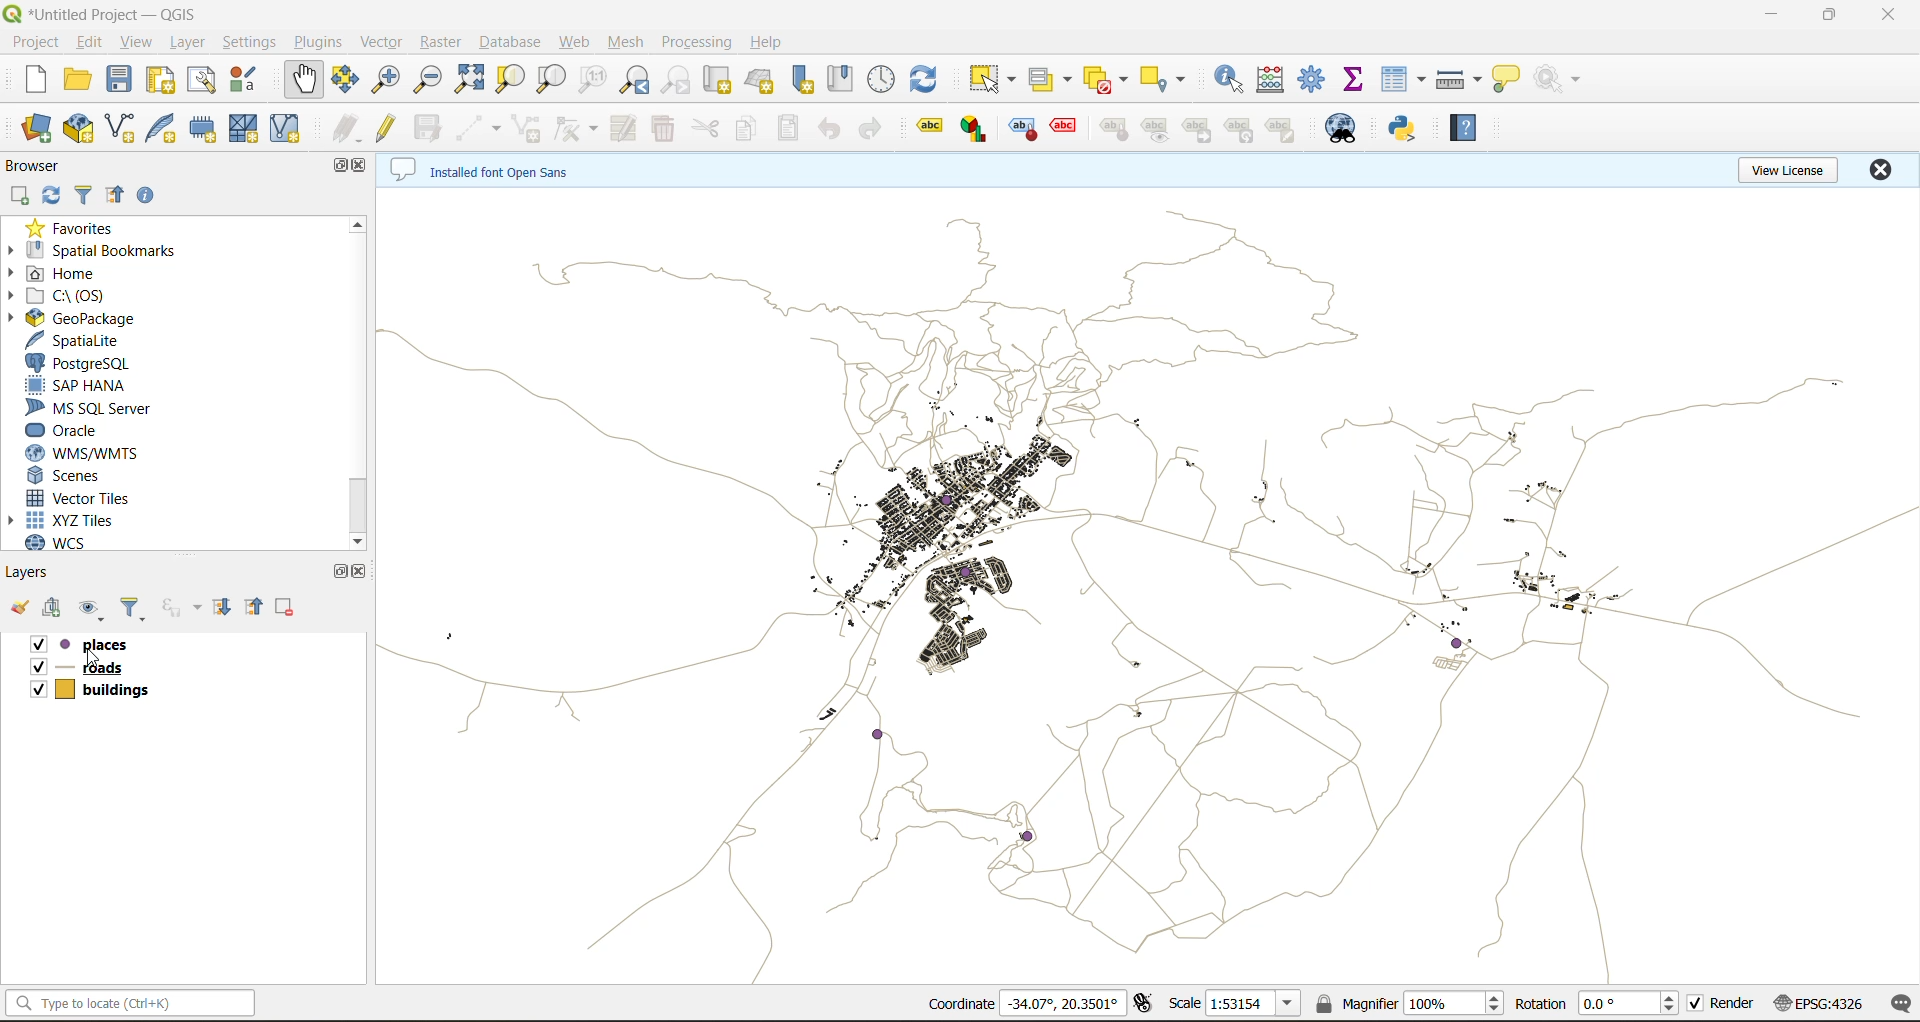 The image size is (1920, 1022). What do you see at coordinates (1344, 129) in the screenshot?
I see `metasearch` at bounding box center [1344, 129].